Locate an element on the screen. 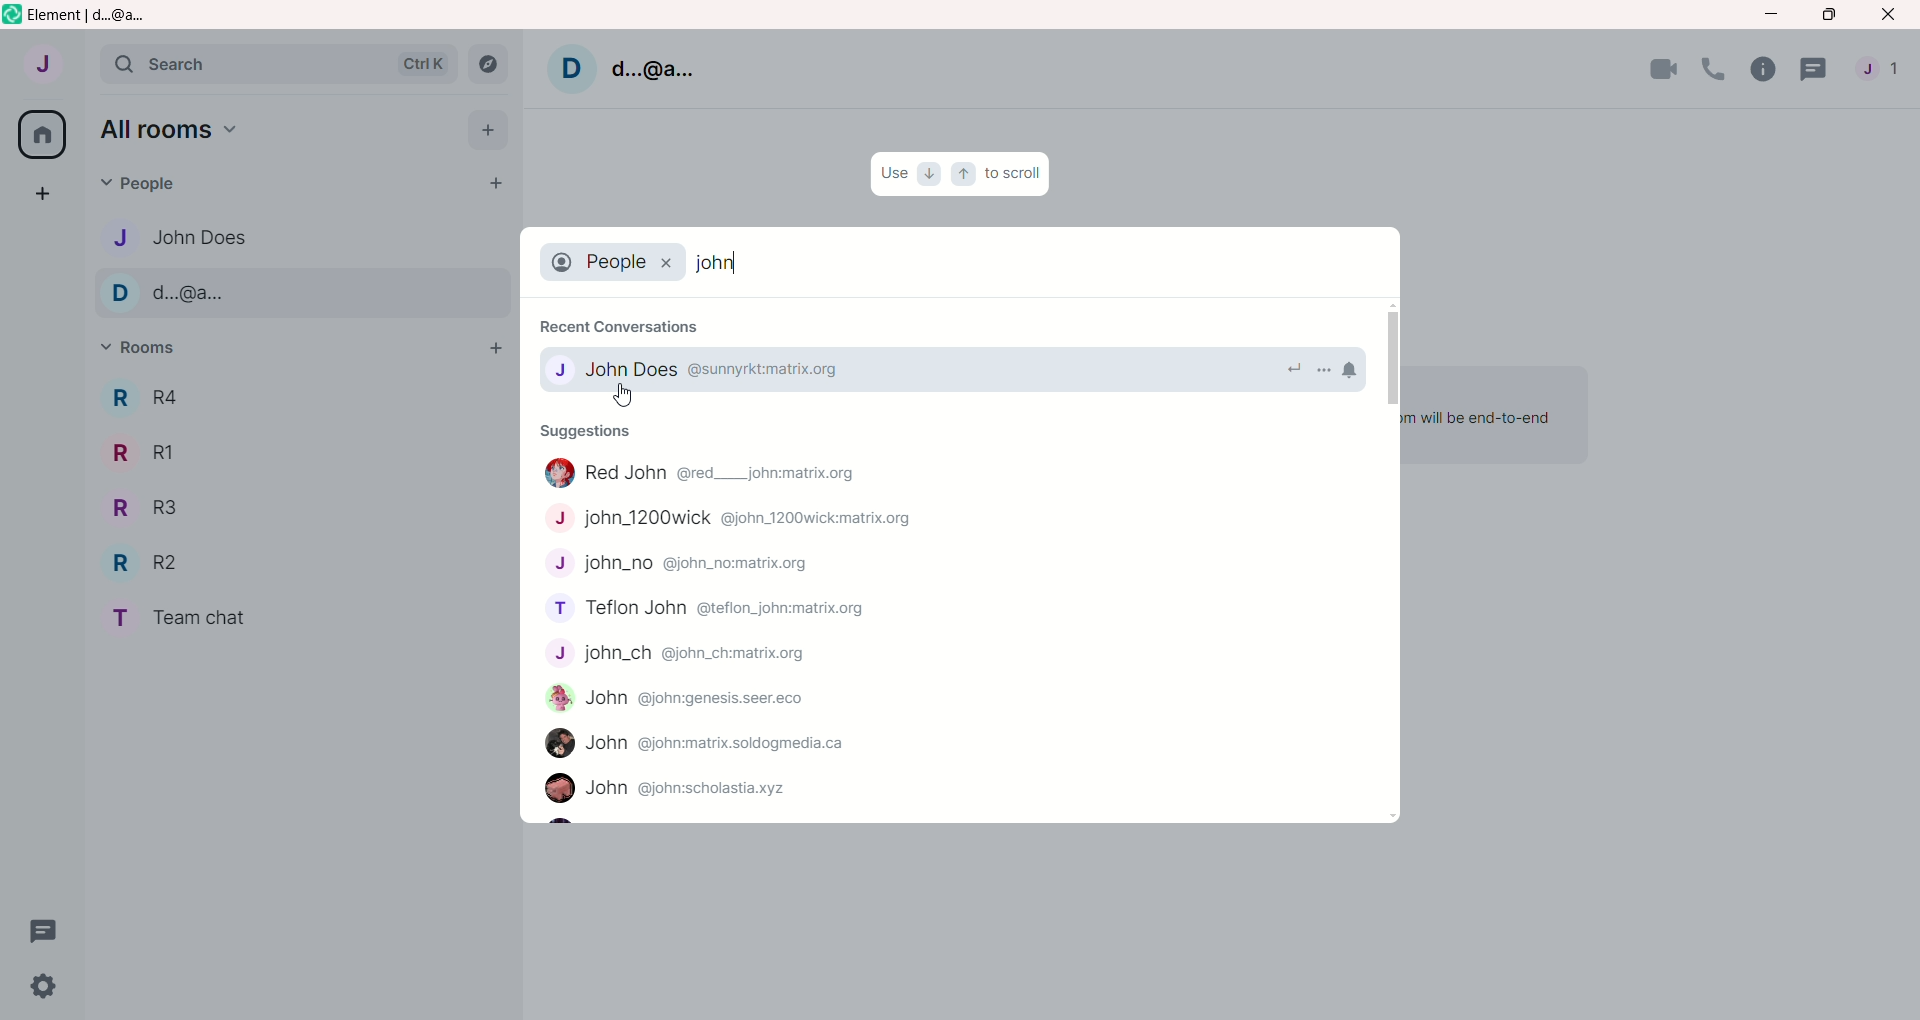  room info is located at coordinates (1768, 71).